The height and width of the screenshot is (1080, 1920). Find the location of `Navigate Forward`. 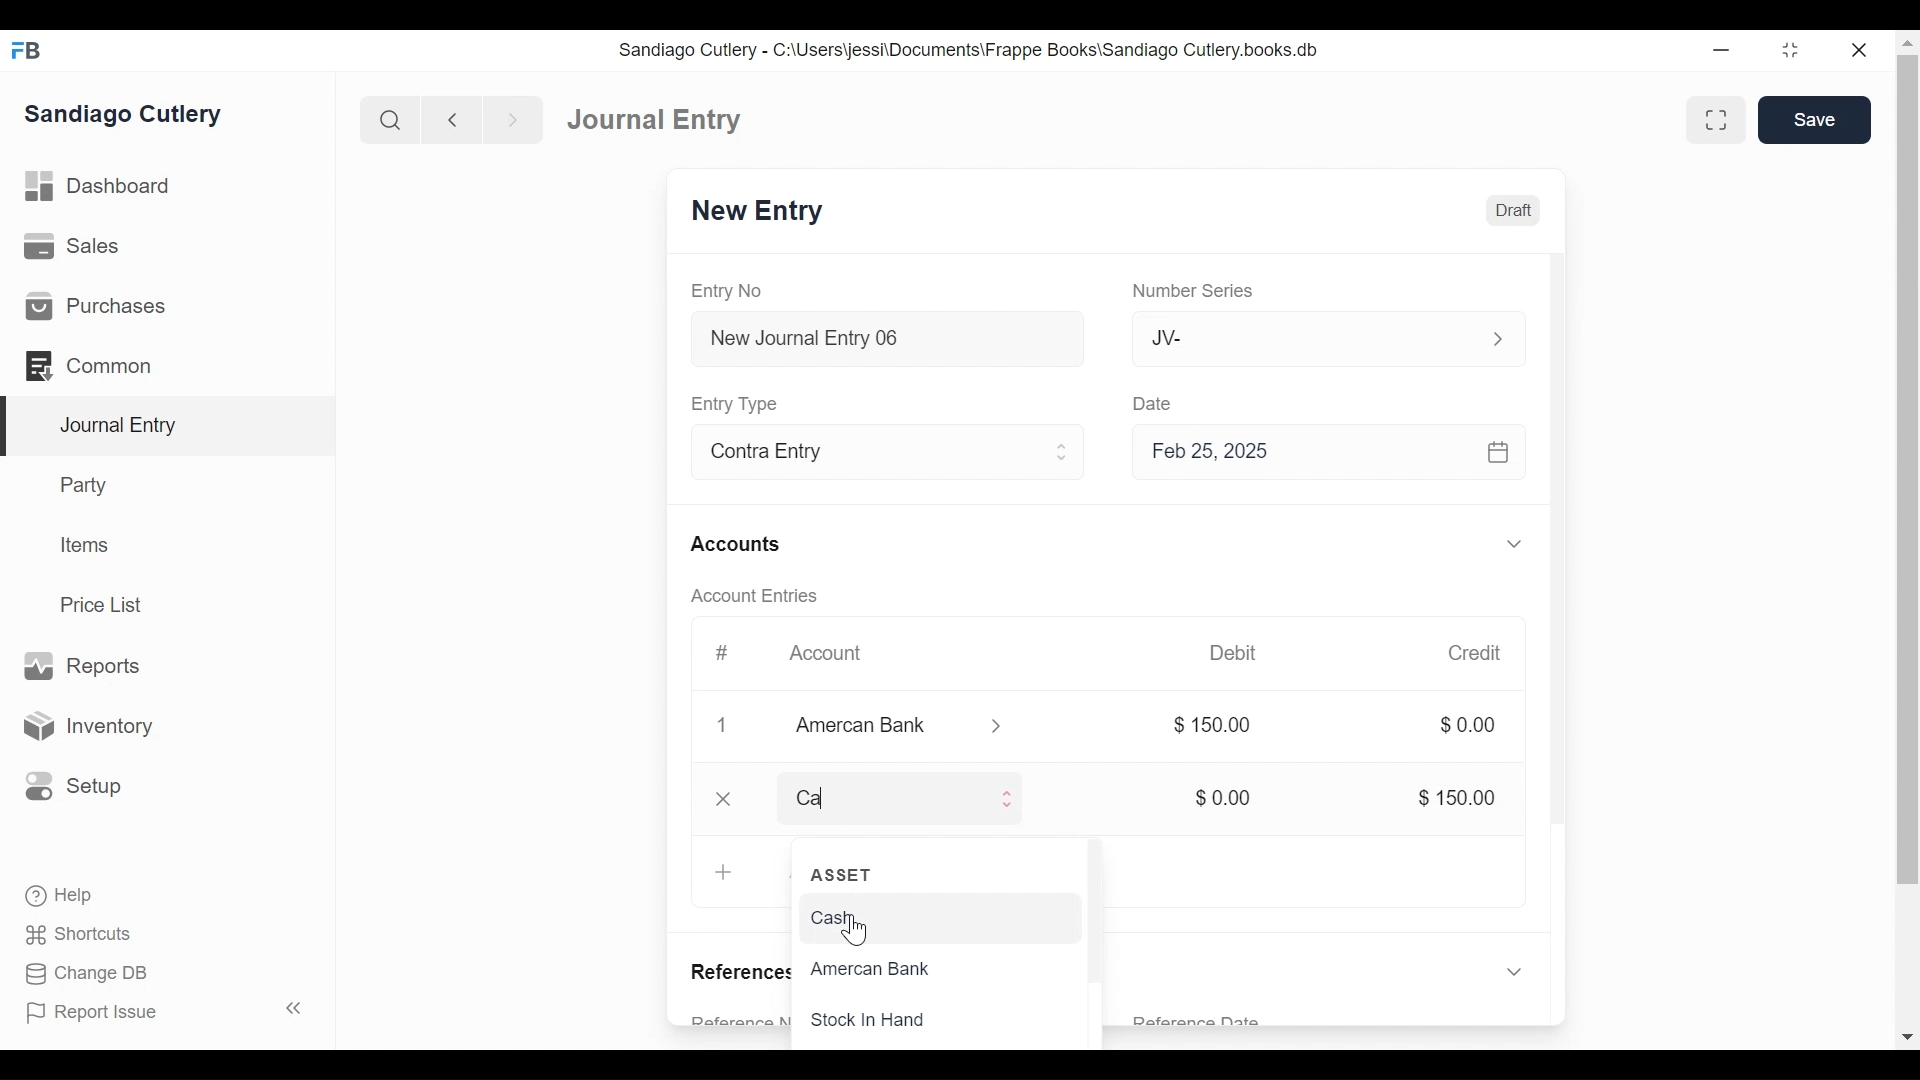

Navigate Forward is located at coordinates (514, 121).